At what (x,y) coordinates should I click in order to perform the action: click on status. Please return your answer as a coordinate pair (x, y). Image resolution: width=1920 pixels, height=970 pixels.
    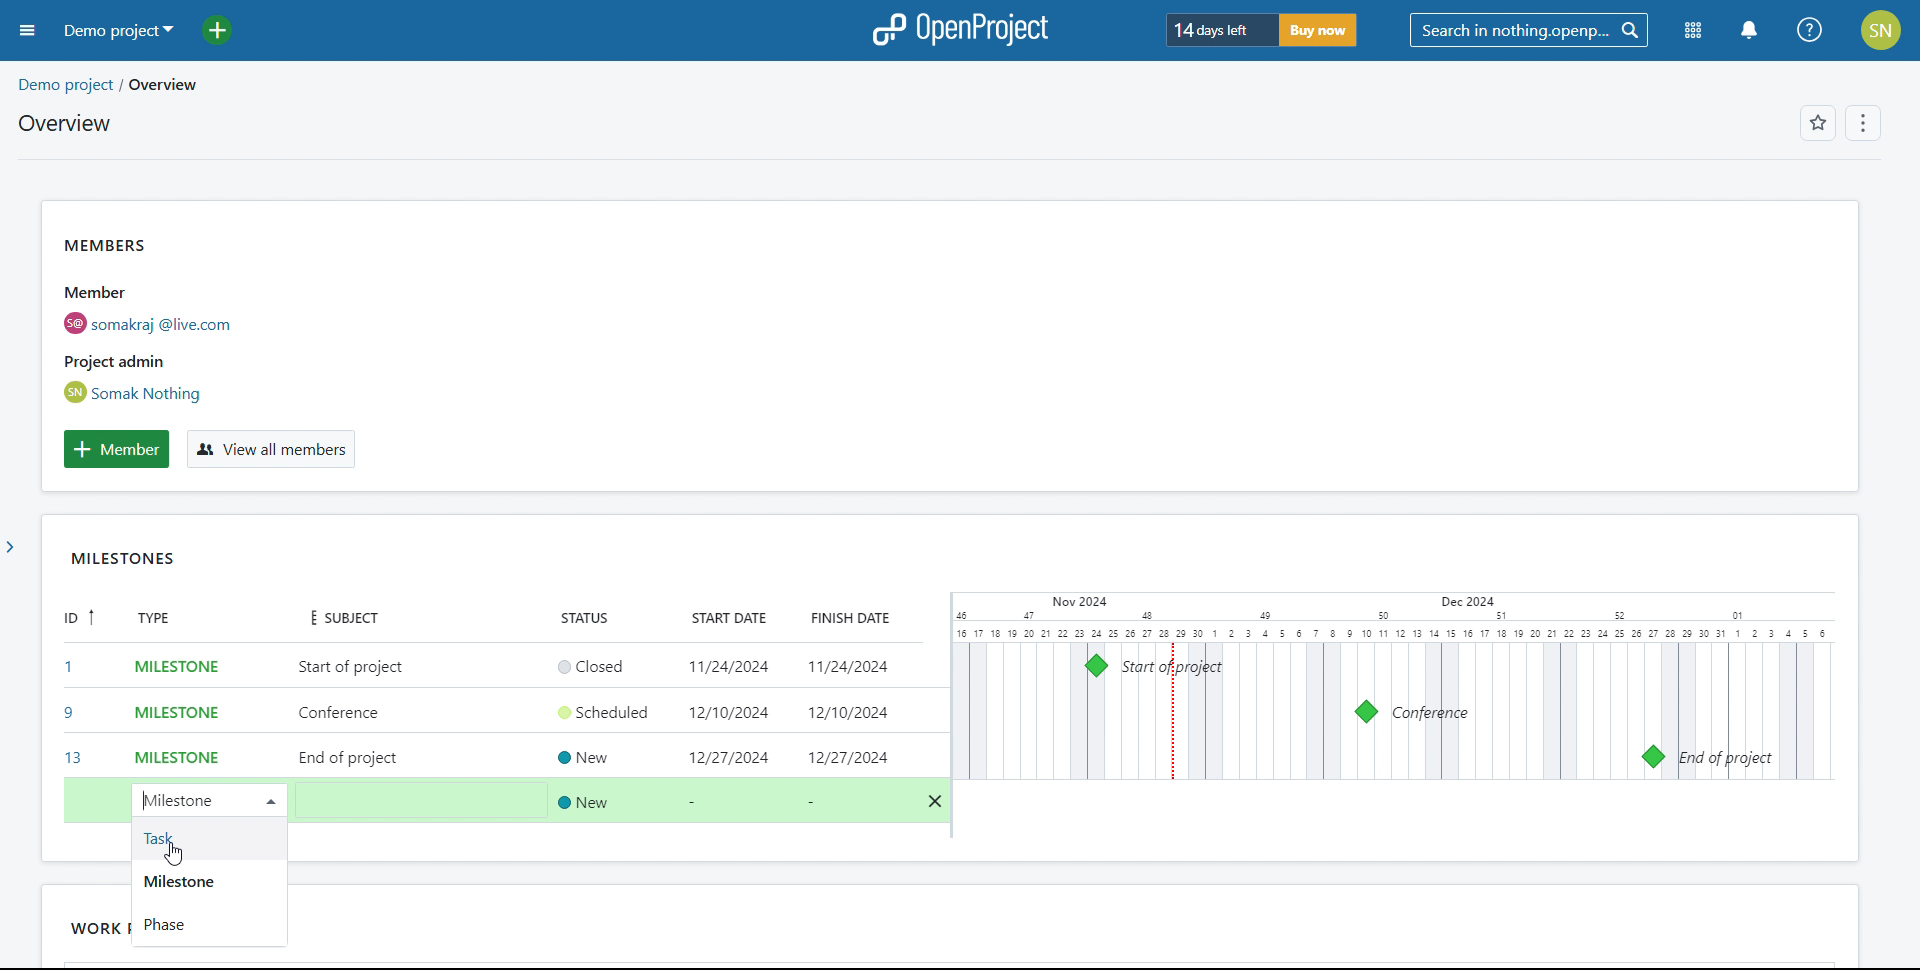
    Looking at the image, I should click on (597, 617).